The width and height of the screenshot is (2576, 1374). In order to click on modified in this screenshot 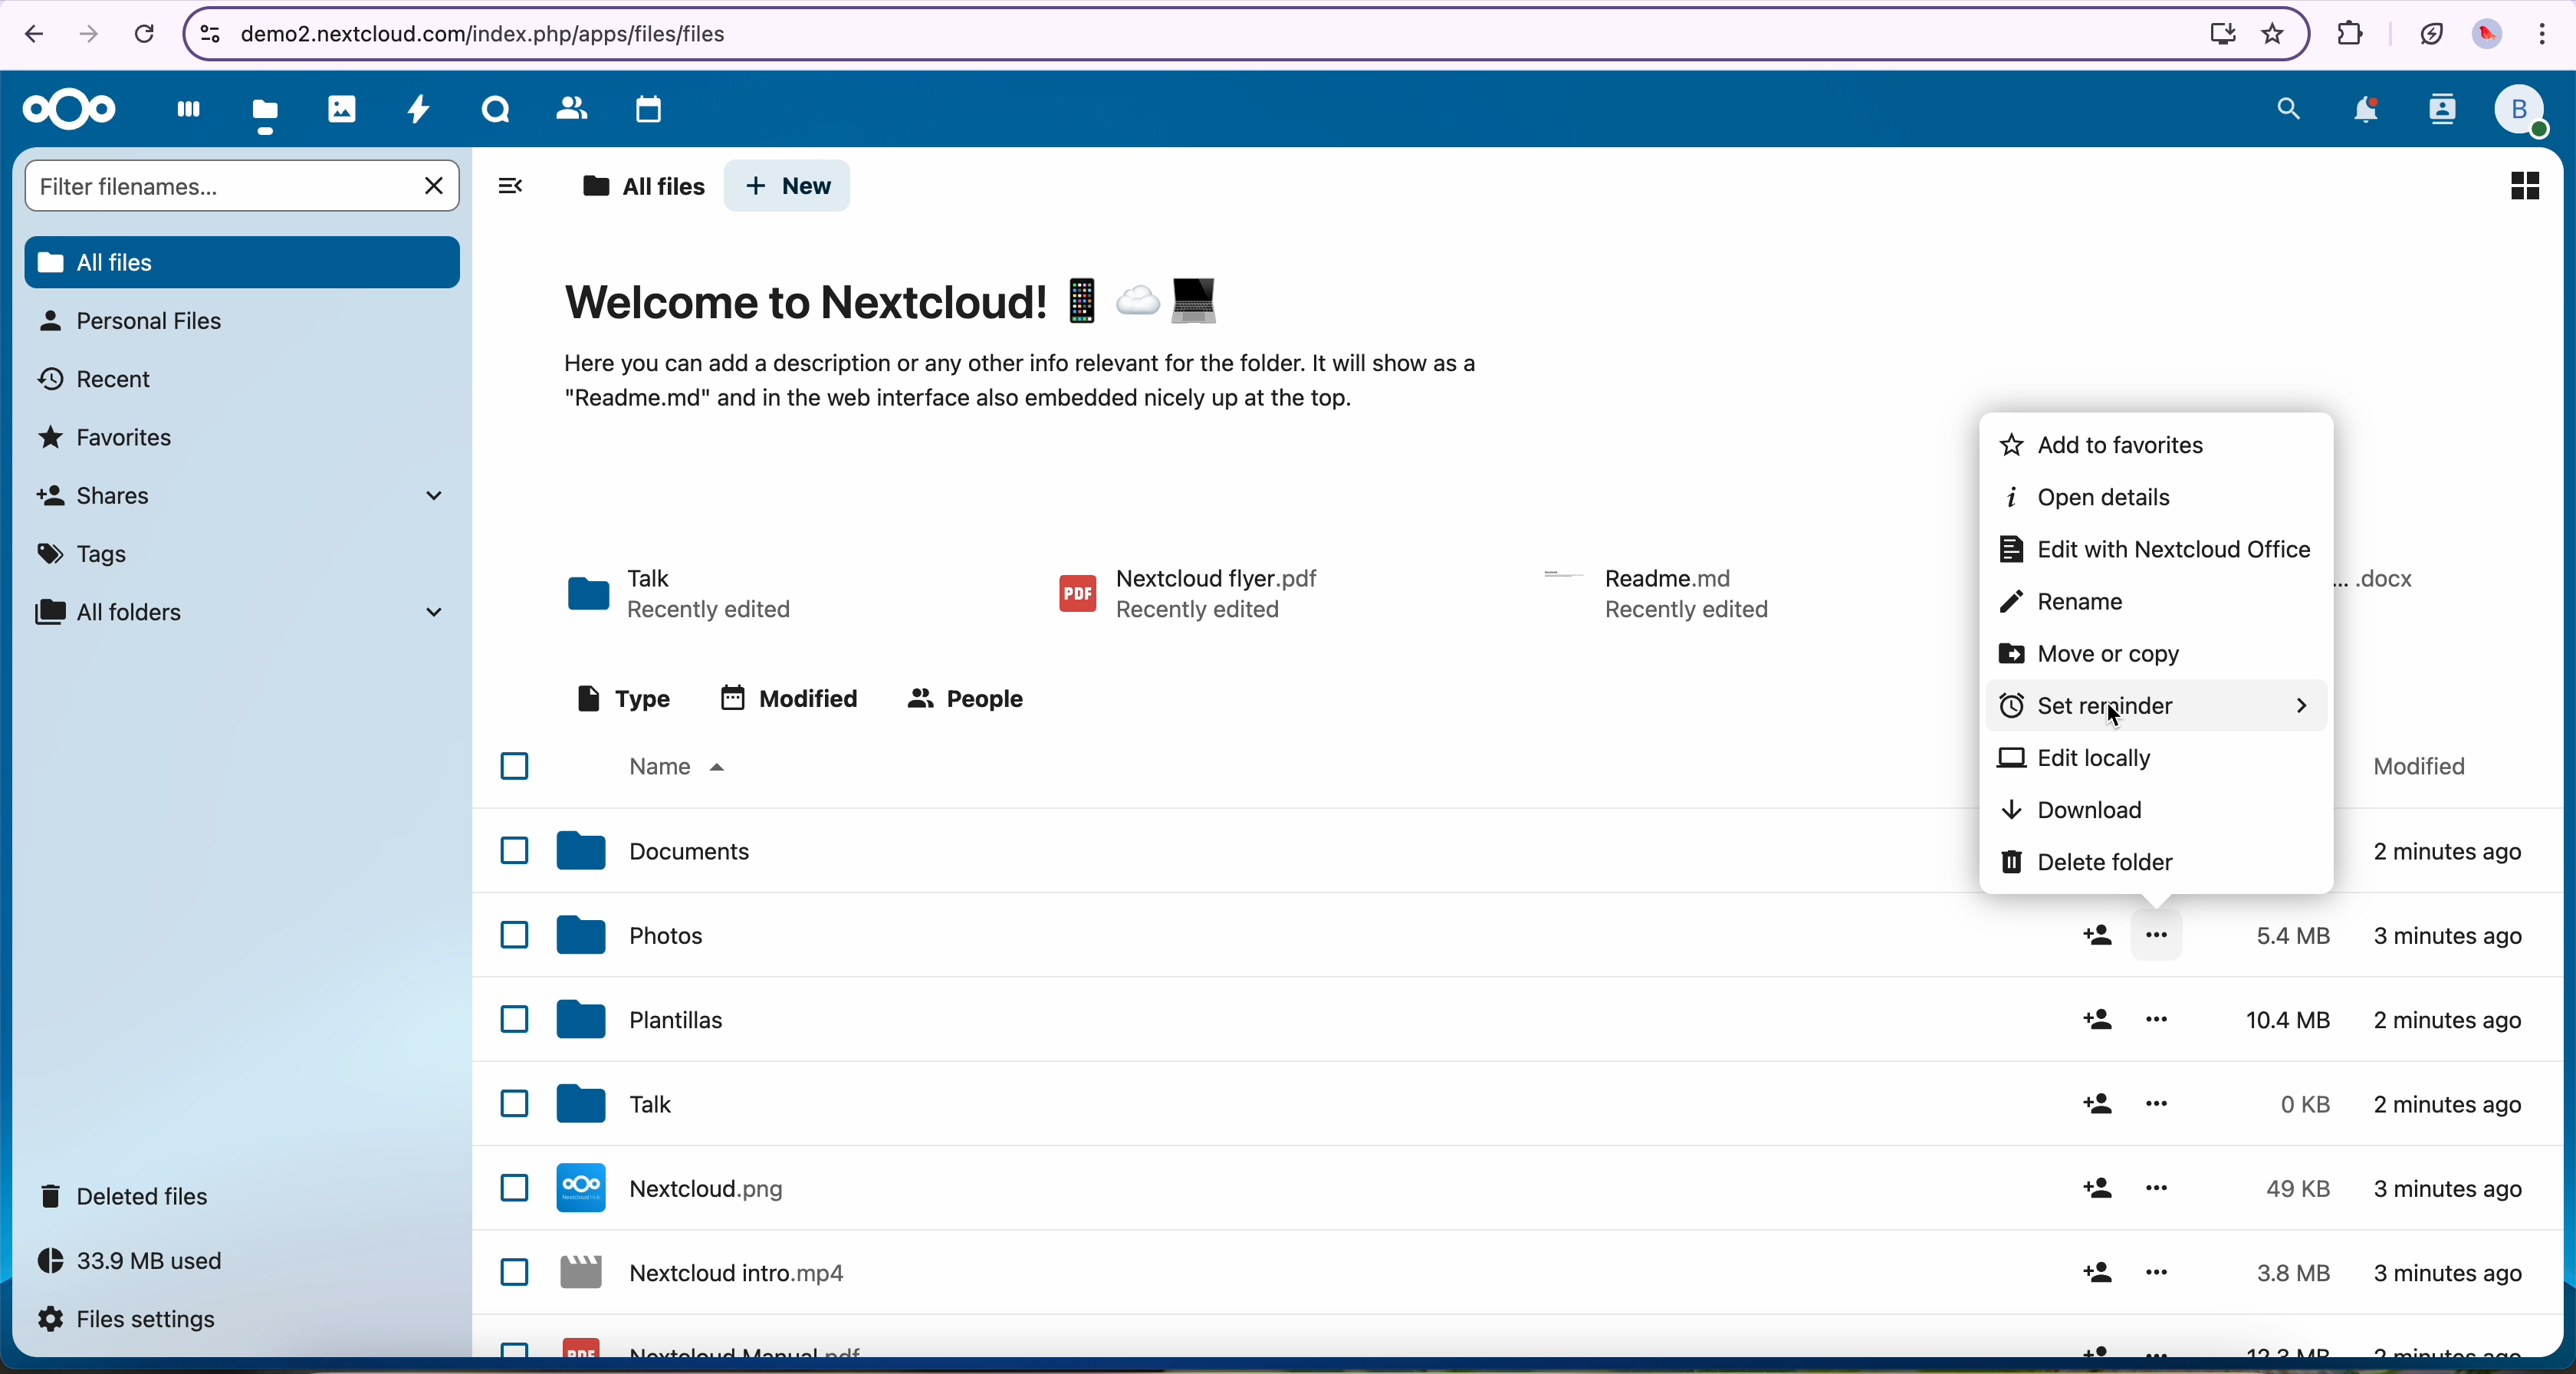, I will do `click(2423, 766)`.